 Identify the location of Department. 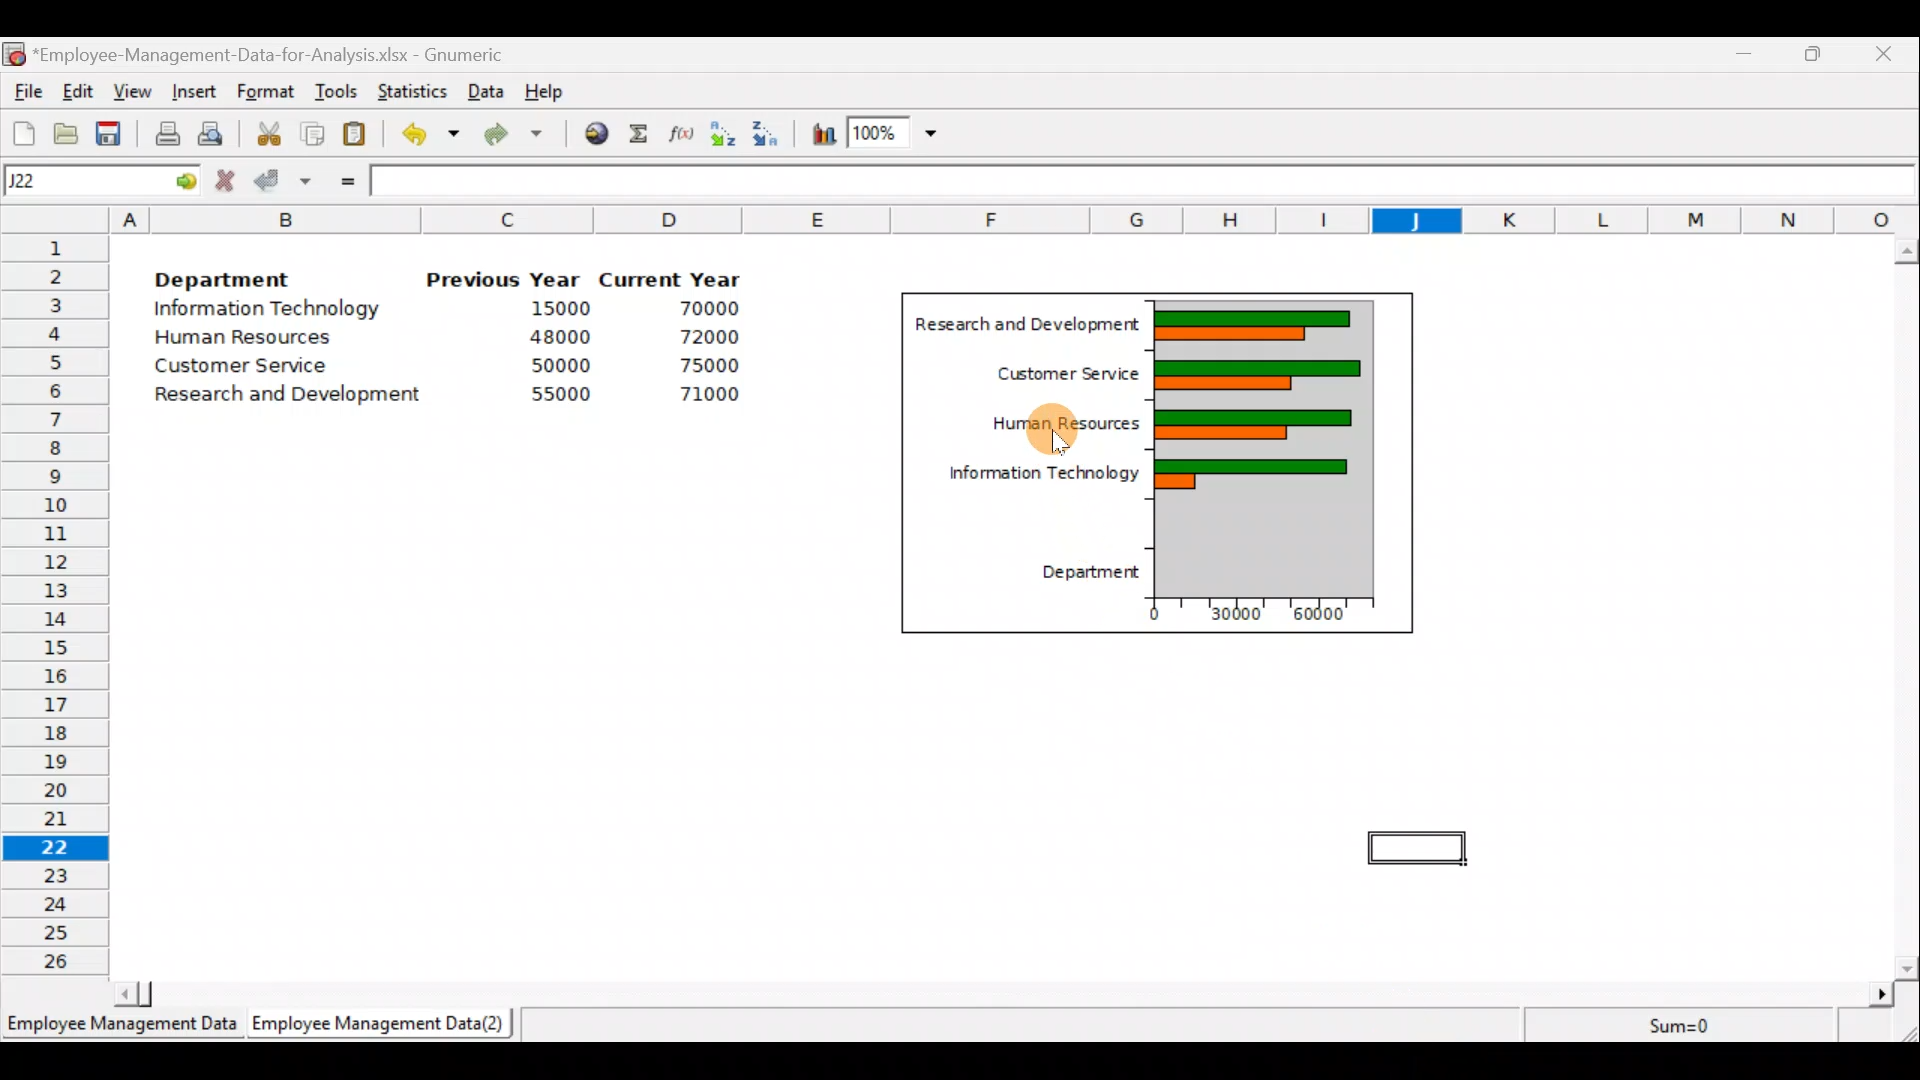
(238, 280).